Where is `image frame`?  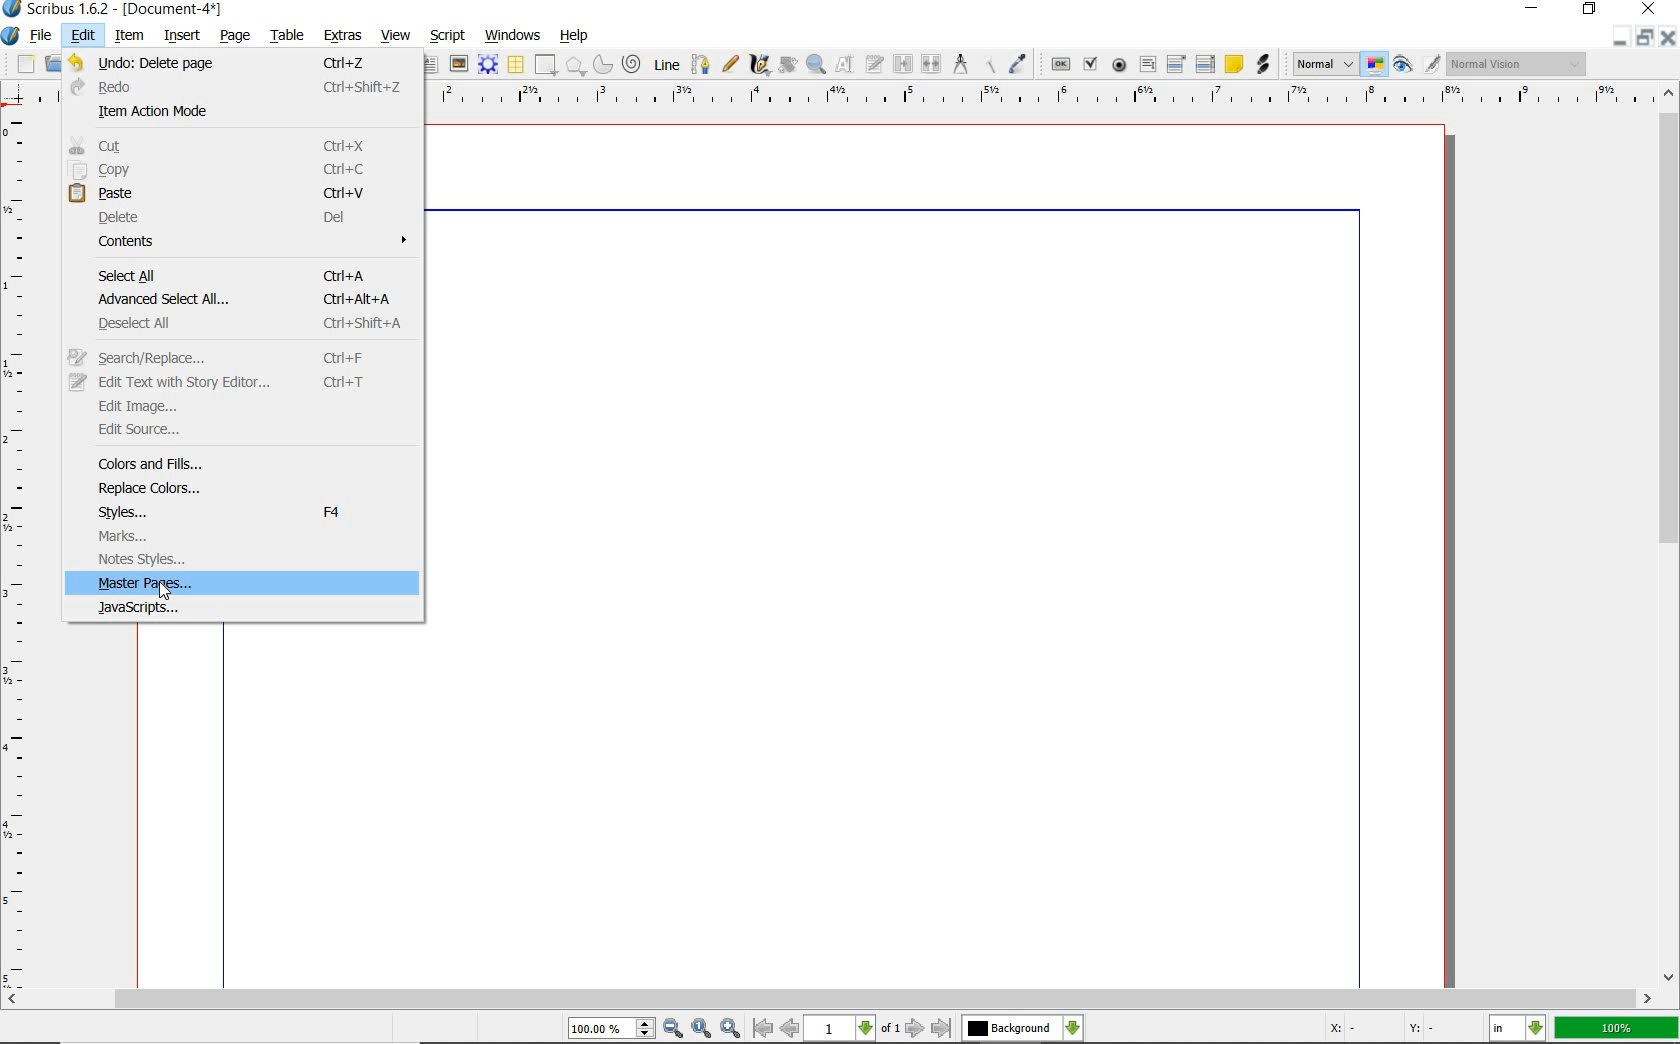
image frame is located at coordinates (459, 64).